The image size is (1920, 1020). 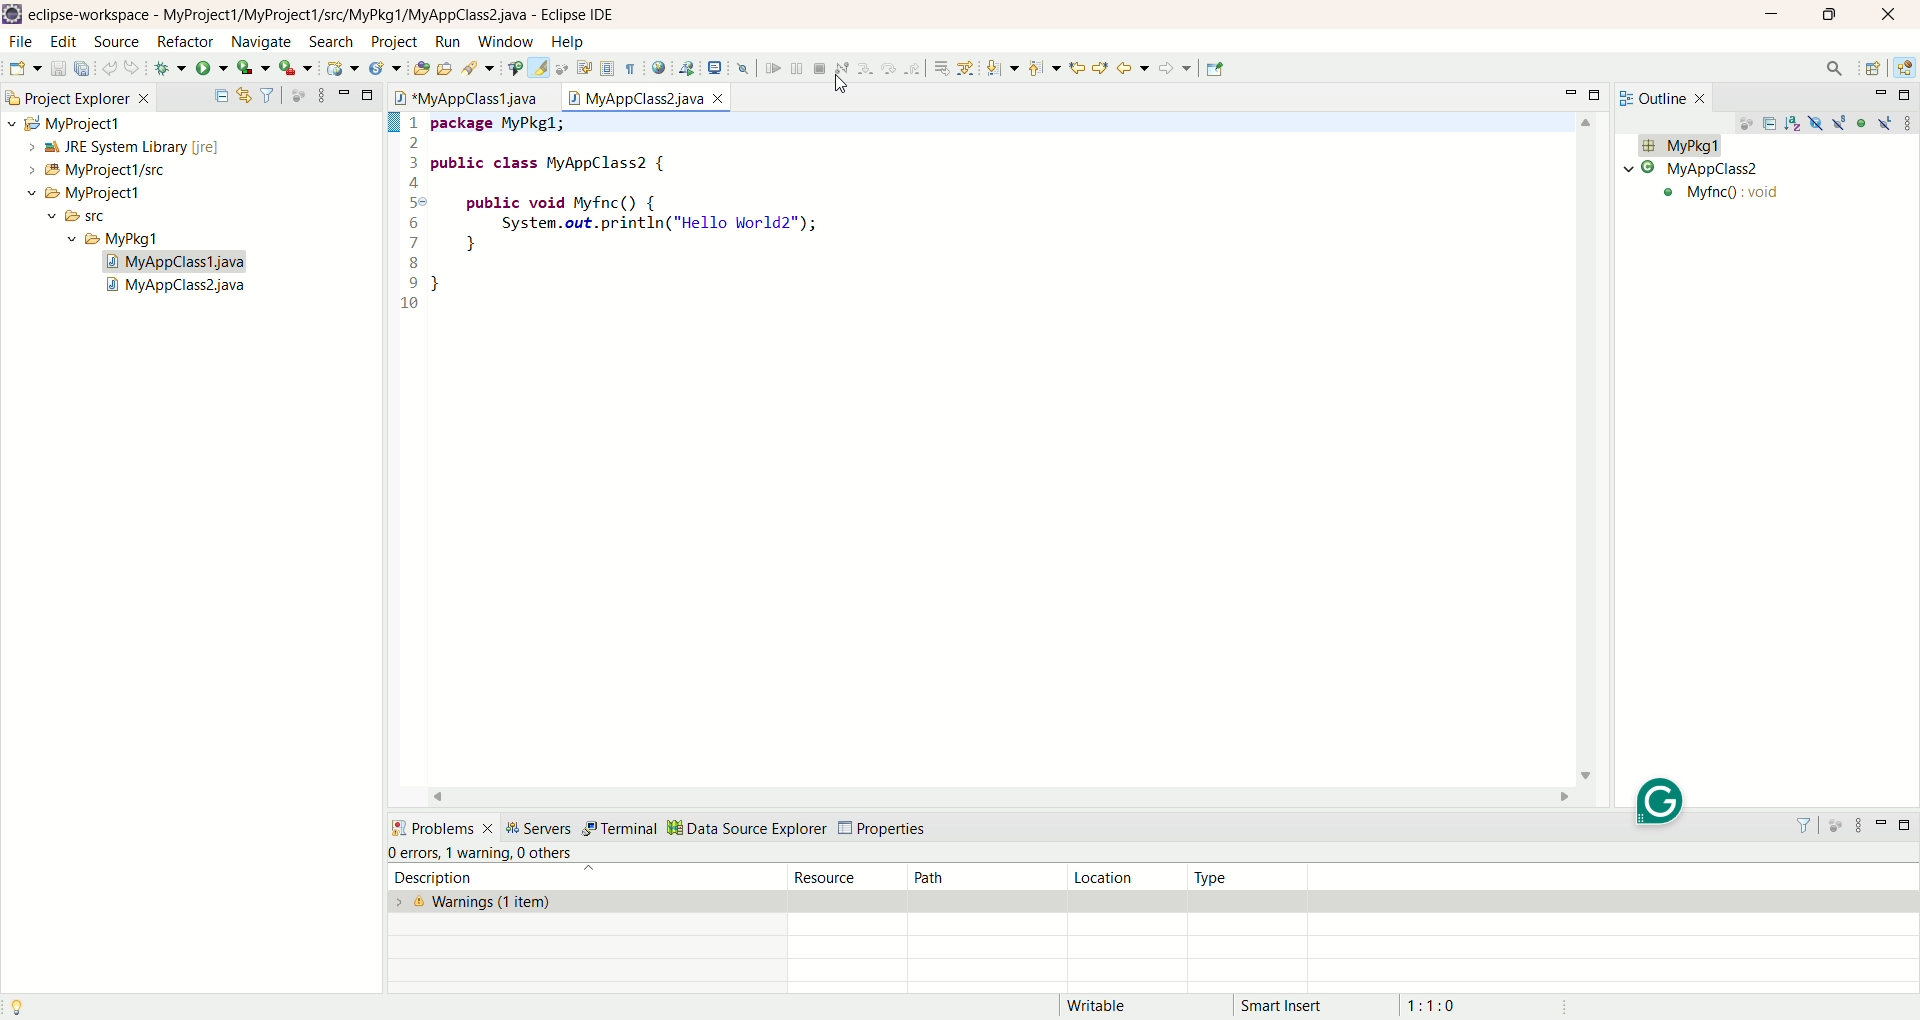 What do you see at coordinates (213, 69) in the screenshot?
I see `run` at bounding box center [213, 69].